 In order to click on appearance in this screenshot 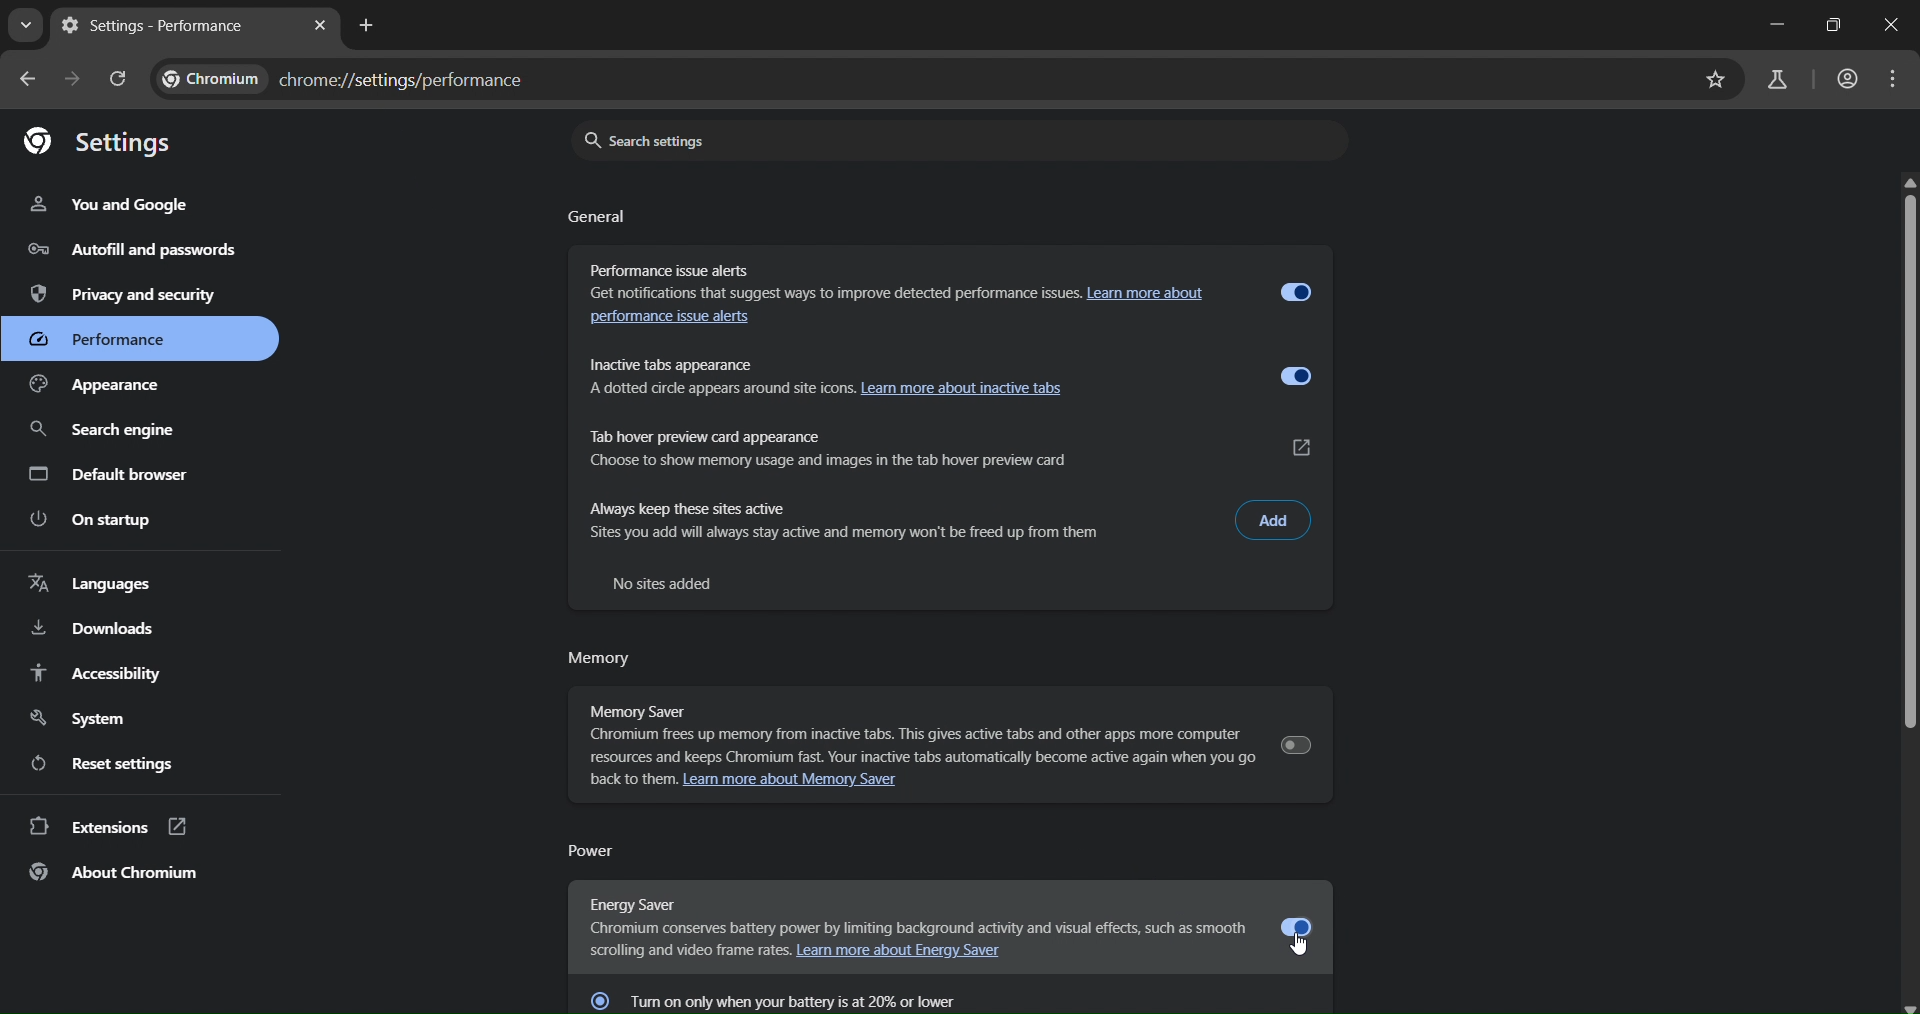, I will do `click(111, 386)`.